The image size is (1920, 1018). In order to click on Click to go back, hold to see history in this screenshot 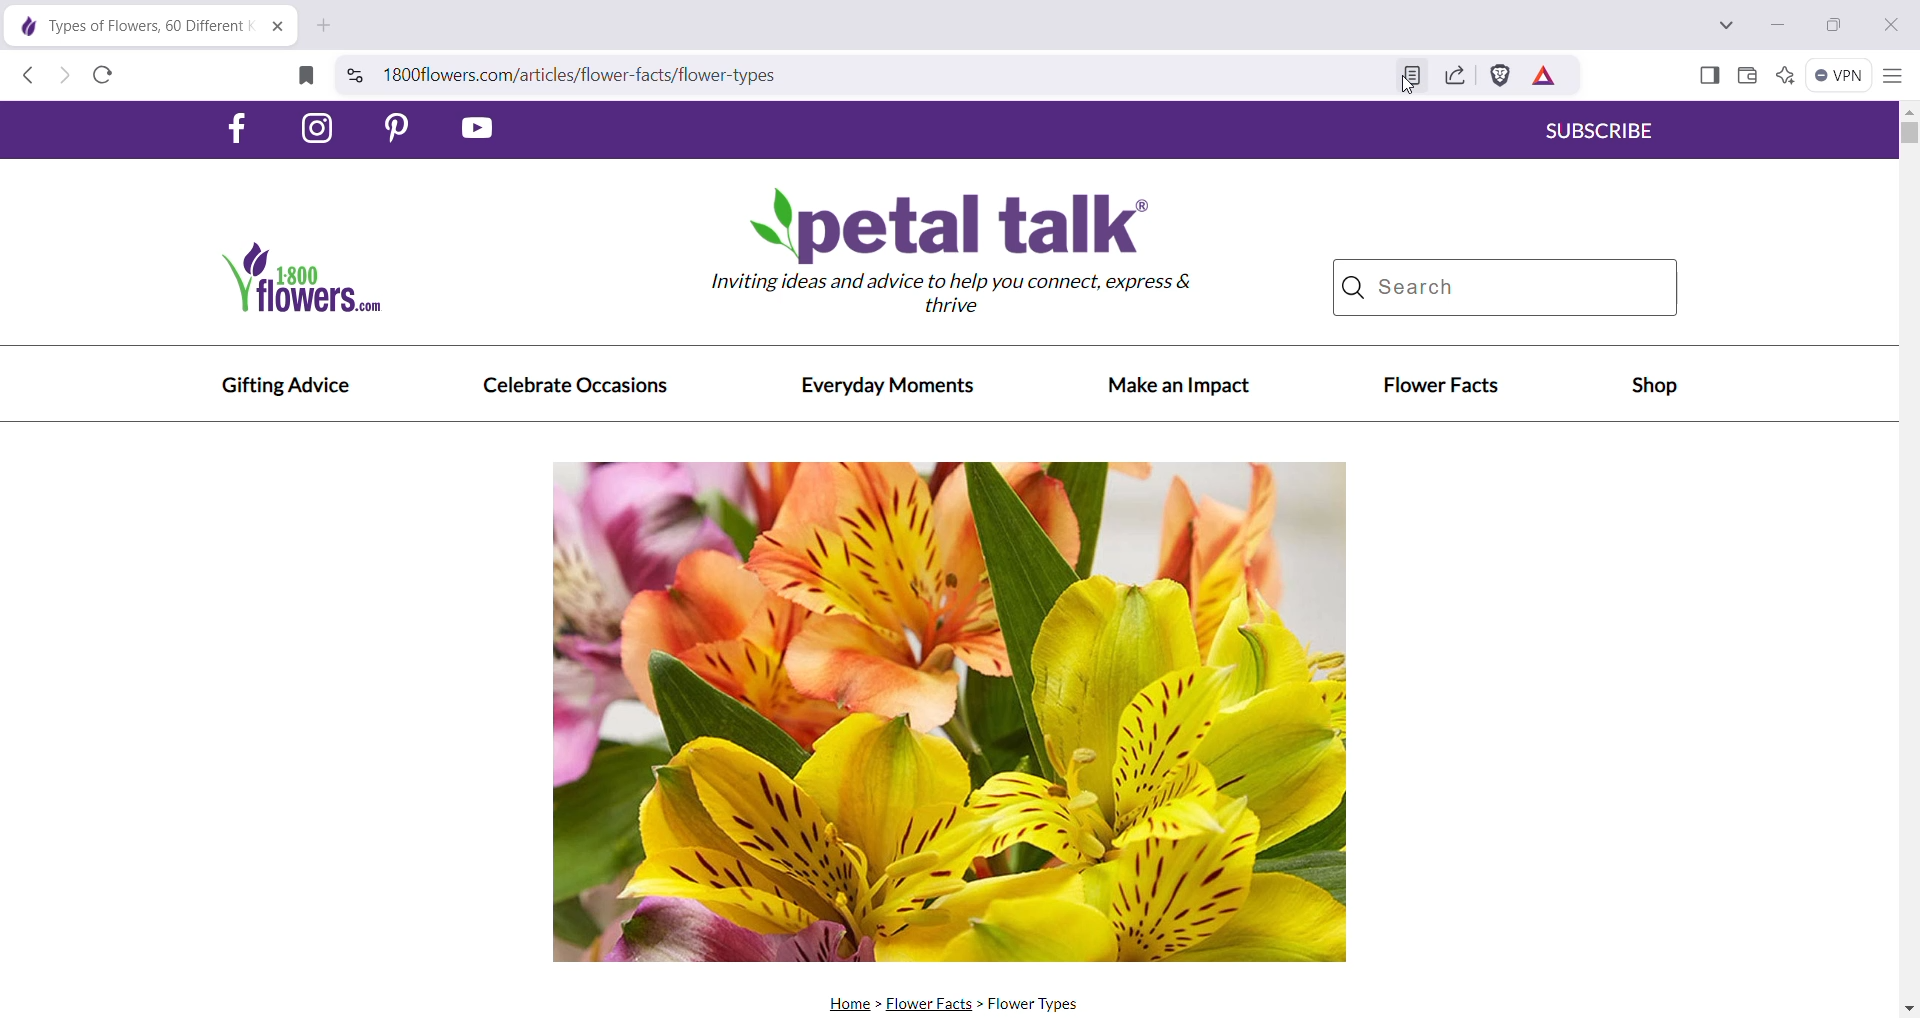, I will do `click(25, 77)`.